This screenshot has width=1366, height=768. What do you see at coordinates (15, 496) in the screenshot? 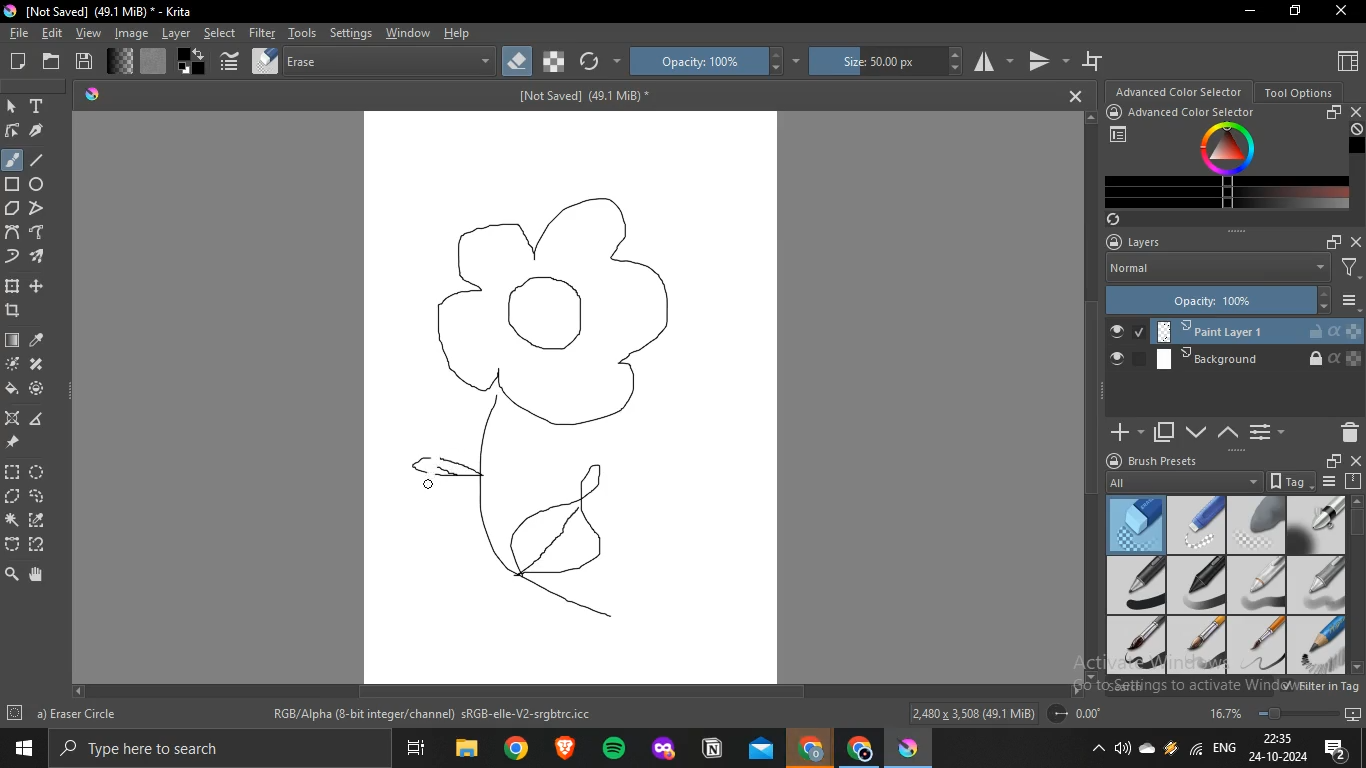
I see `polygonal selection tool` at bounding box center [15, 496].